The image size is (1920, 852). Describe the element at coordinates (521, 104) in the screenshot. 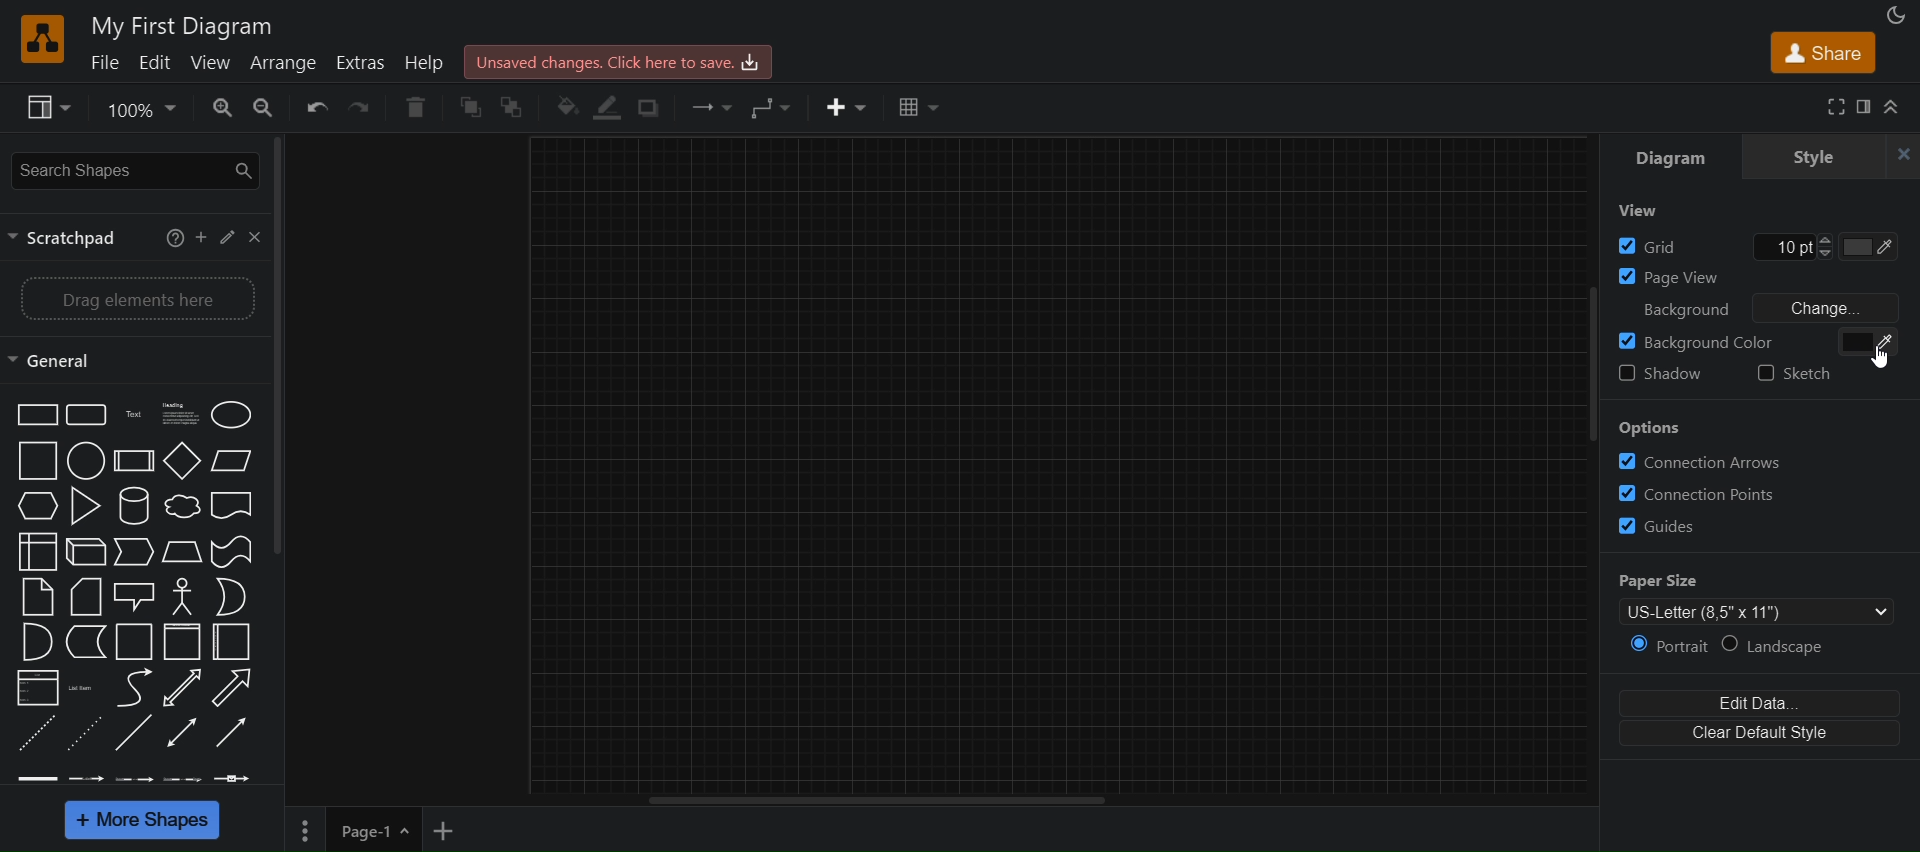

I see `to back` at that location.